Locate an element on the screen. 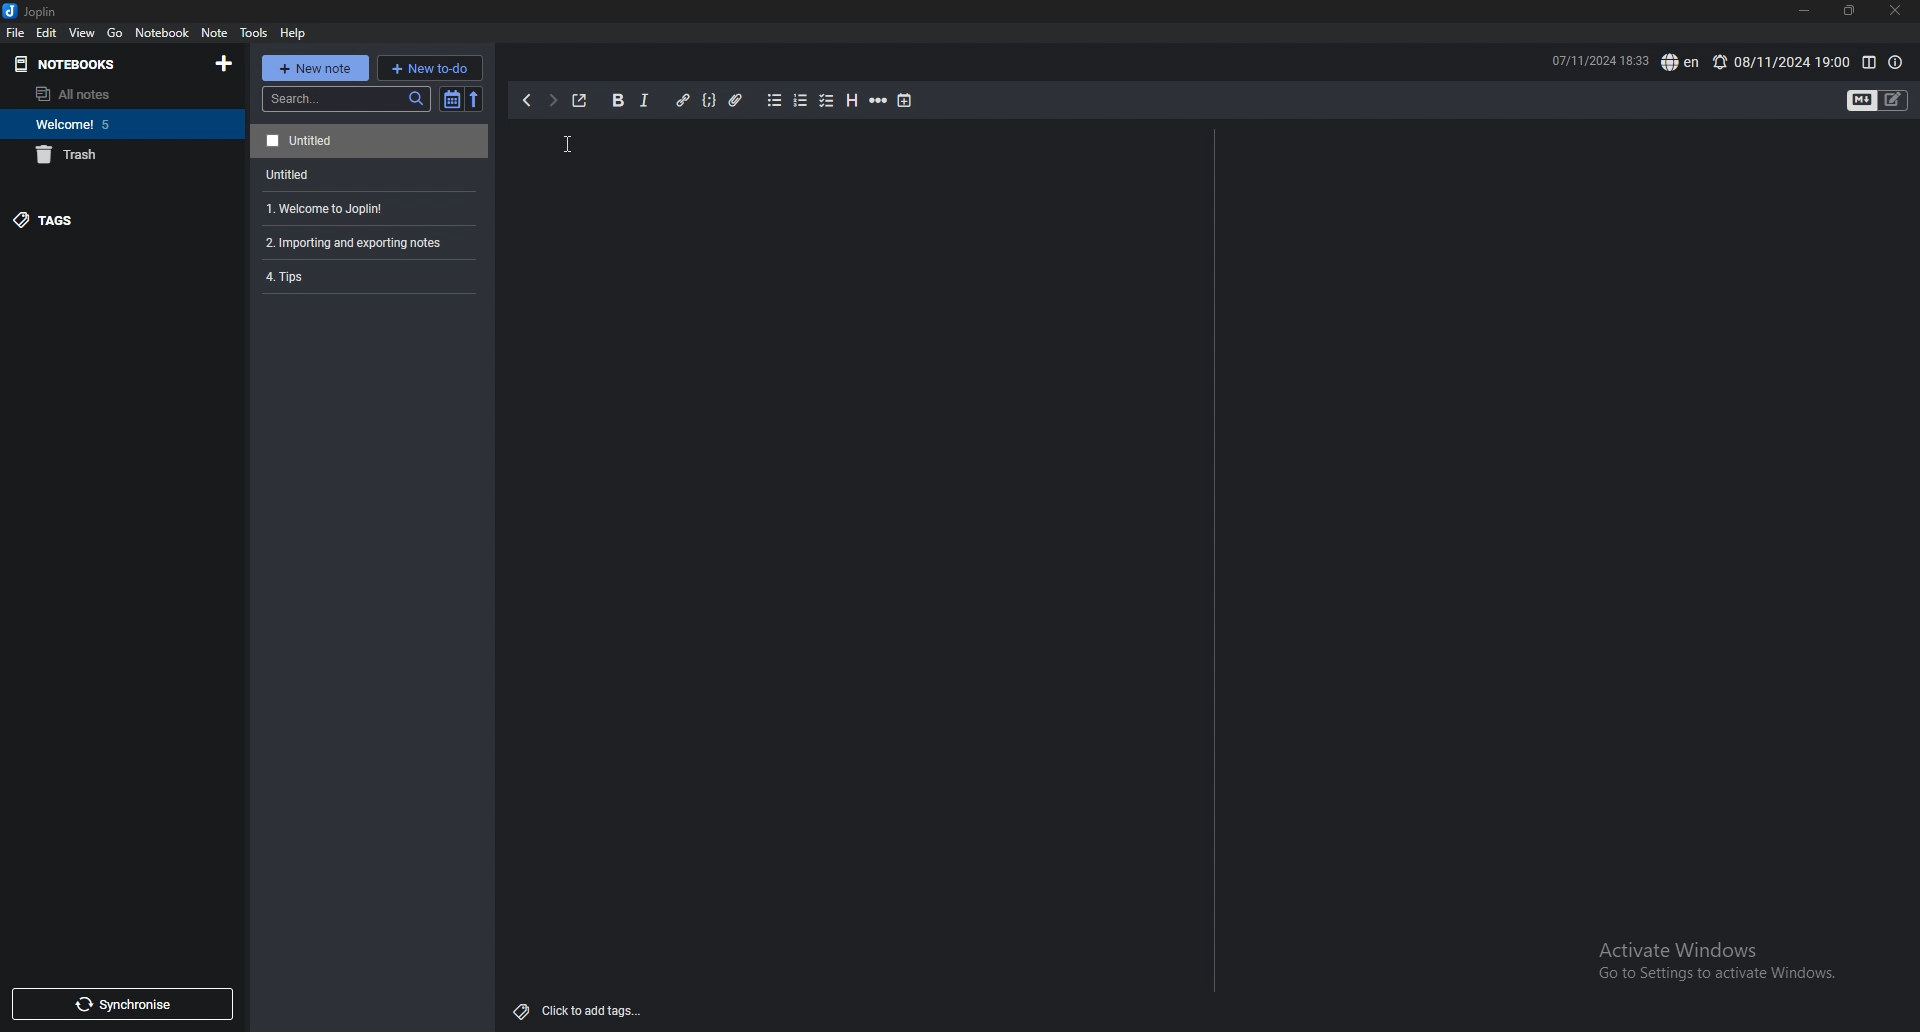 The image size is (1920, 1032). toggle external editor is located at coordinates (579, 100).